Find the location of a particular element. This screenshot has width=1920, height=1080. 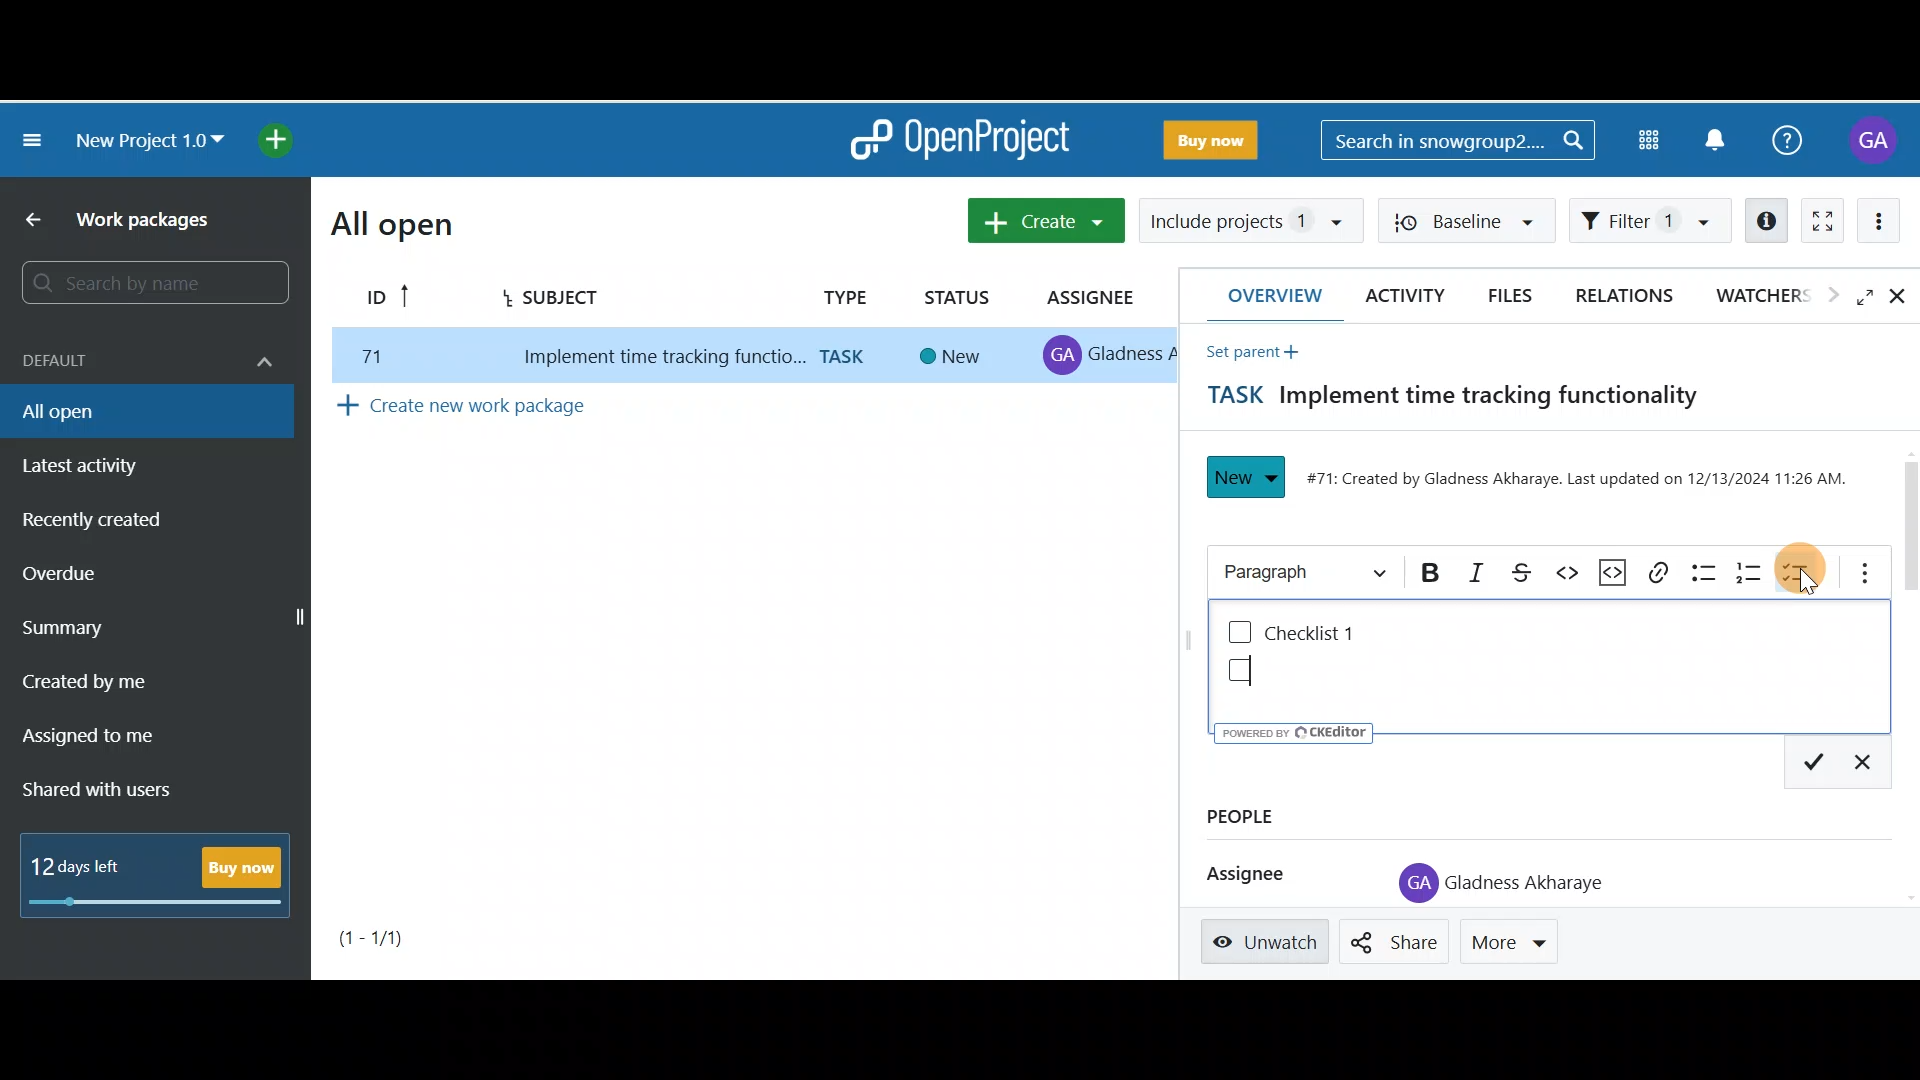

Assignee is located at coordinates (1238, 872).